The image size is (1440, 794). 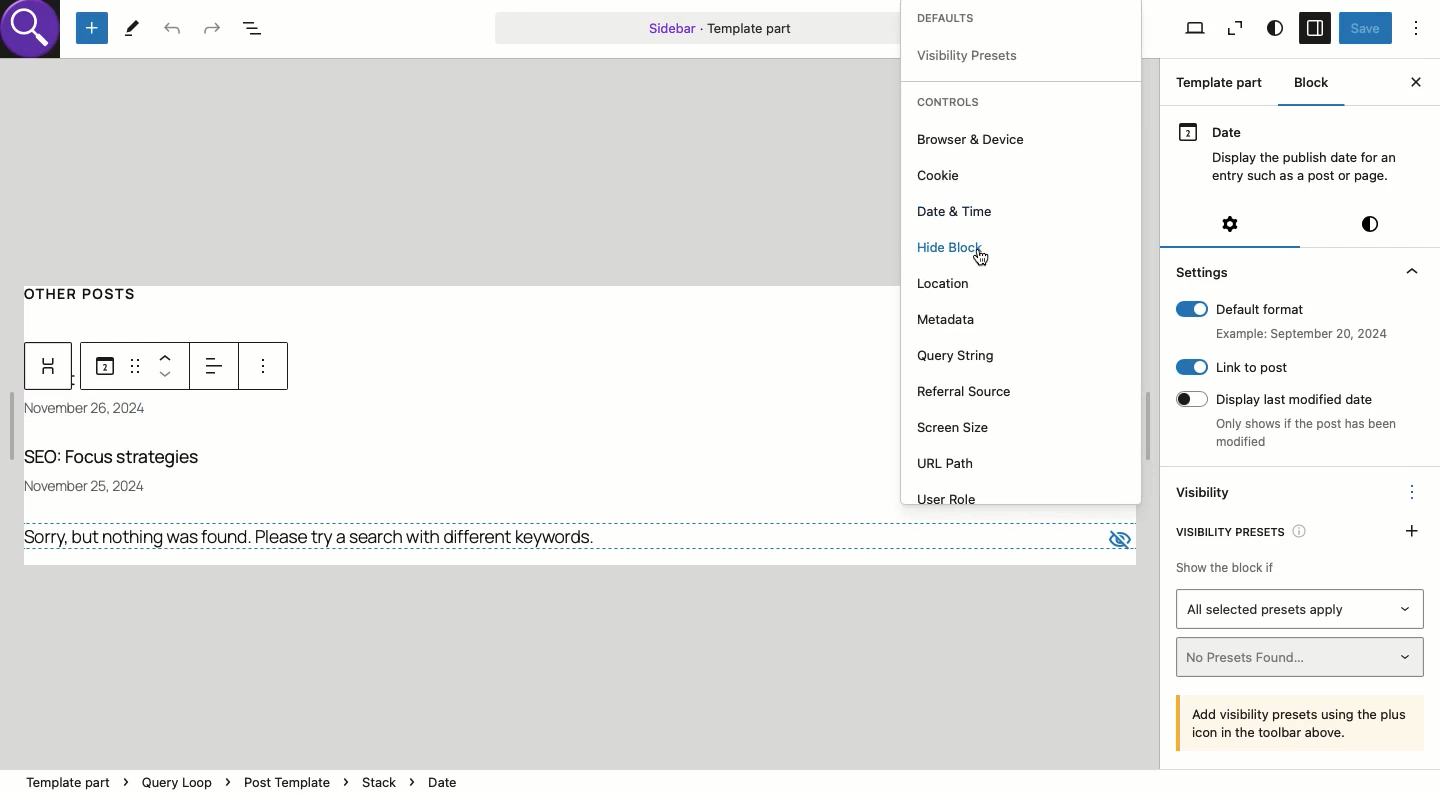 I want to click on Add new block, so click(x=92, y=29).